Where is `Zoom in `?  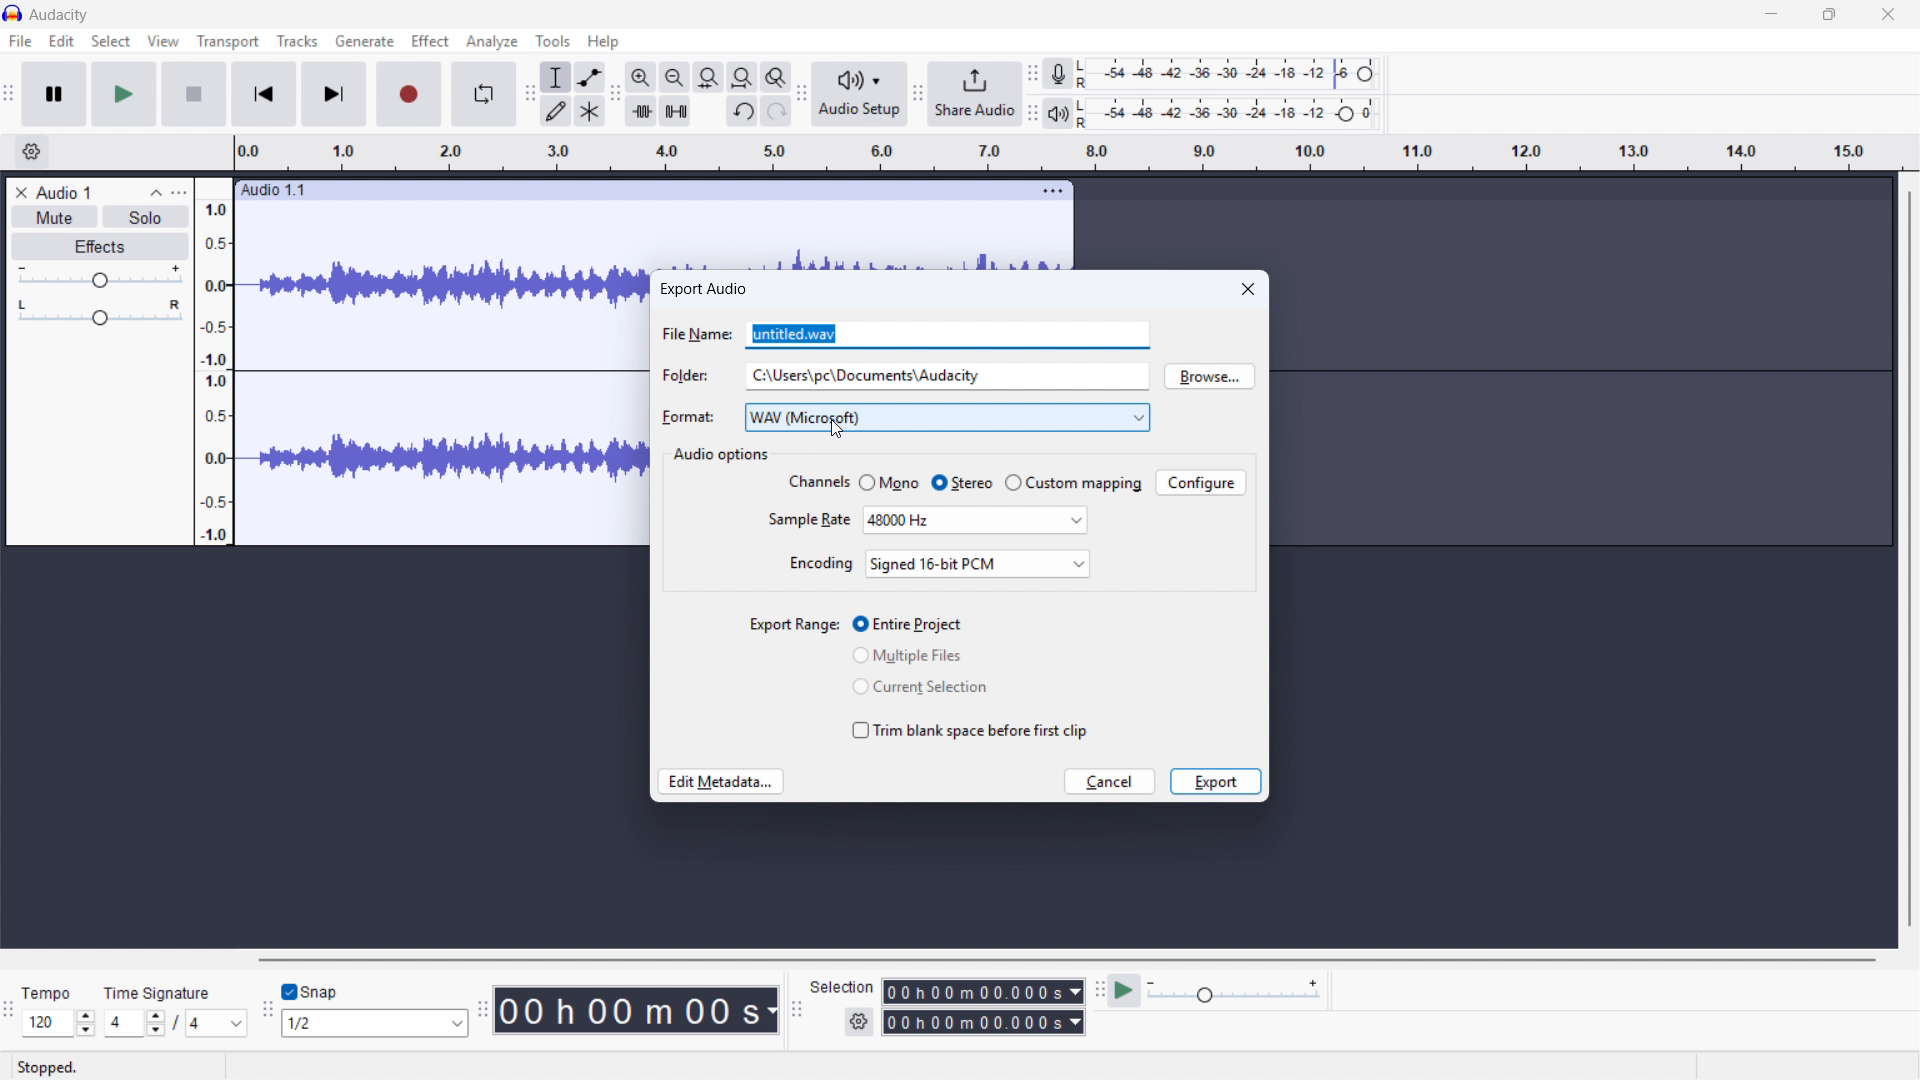 Zoom in  is located at coordinates (641, 76).